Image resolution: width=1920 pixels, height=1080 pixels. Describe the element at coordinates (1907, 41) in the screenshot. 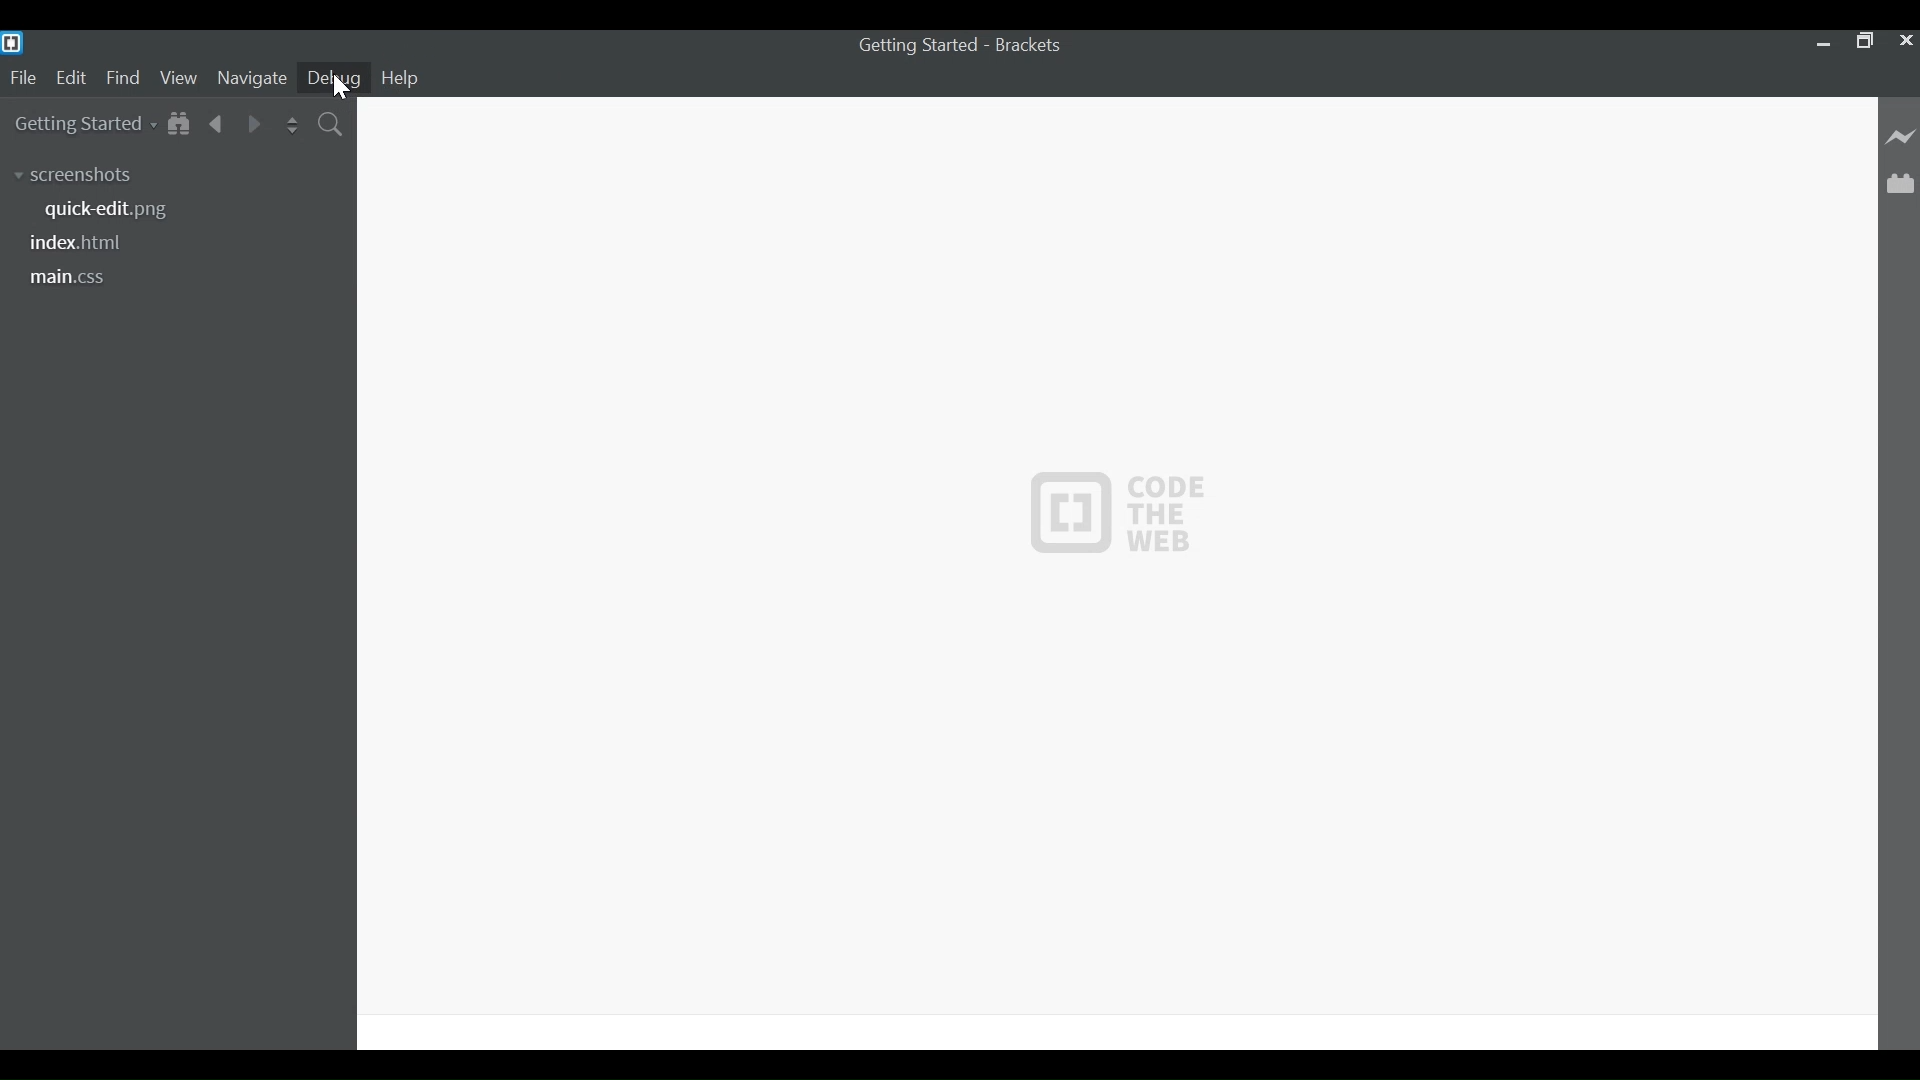

I see `Close` at that location.